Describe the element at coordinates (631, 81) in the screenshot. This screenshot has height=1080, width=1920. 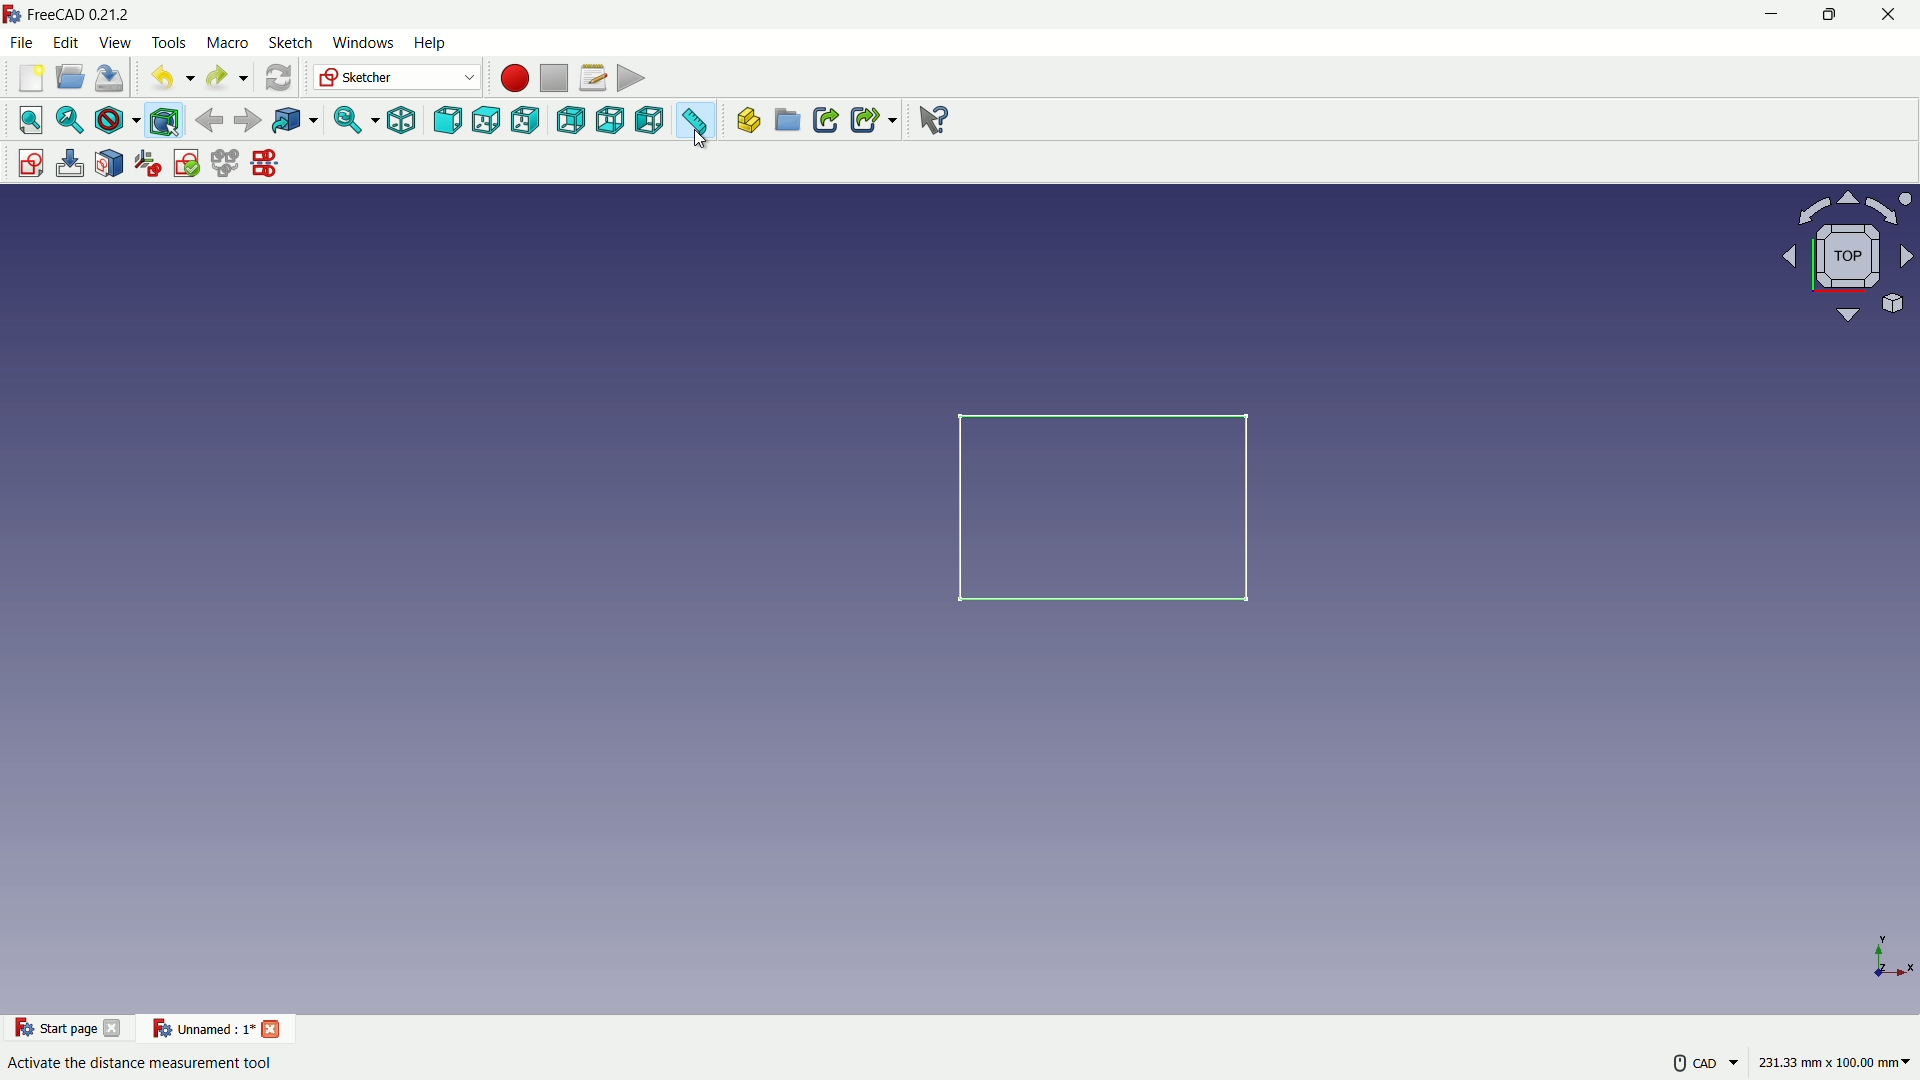
I see `execute macros` at that location.